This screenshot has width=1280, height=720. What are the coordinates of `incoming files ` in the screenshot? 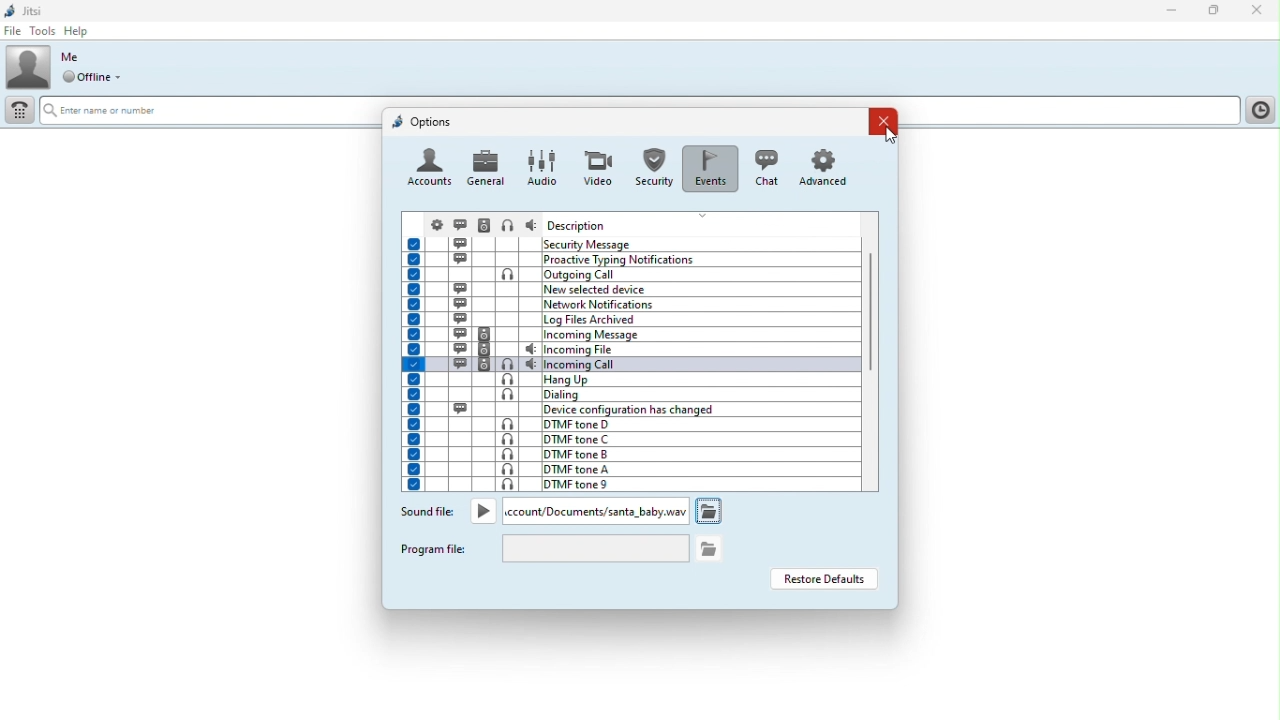 It's located at (630, 350).